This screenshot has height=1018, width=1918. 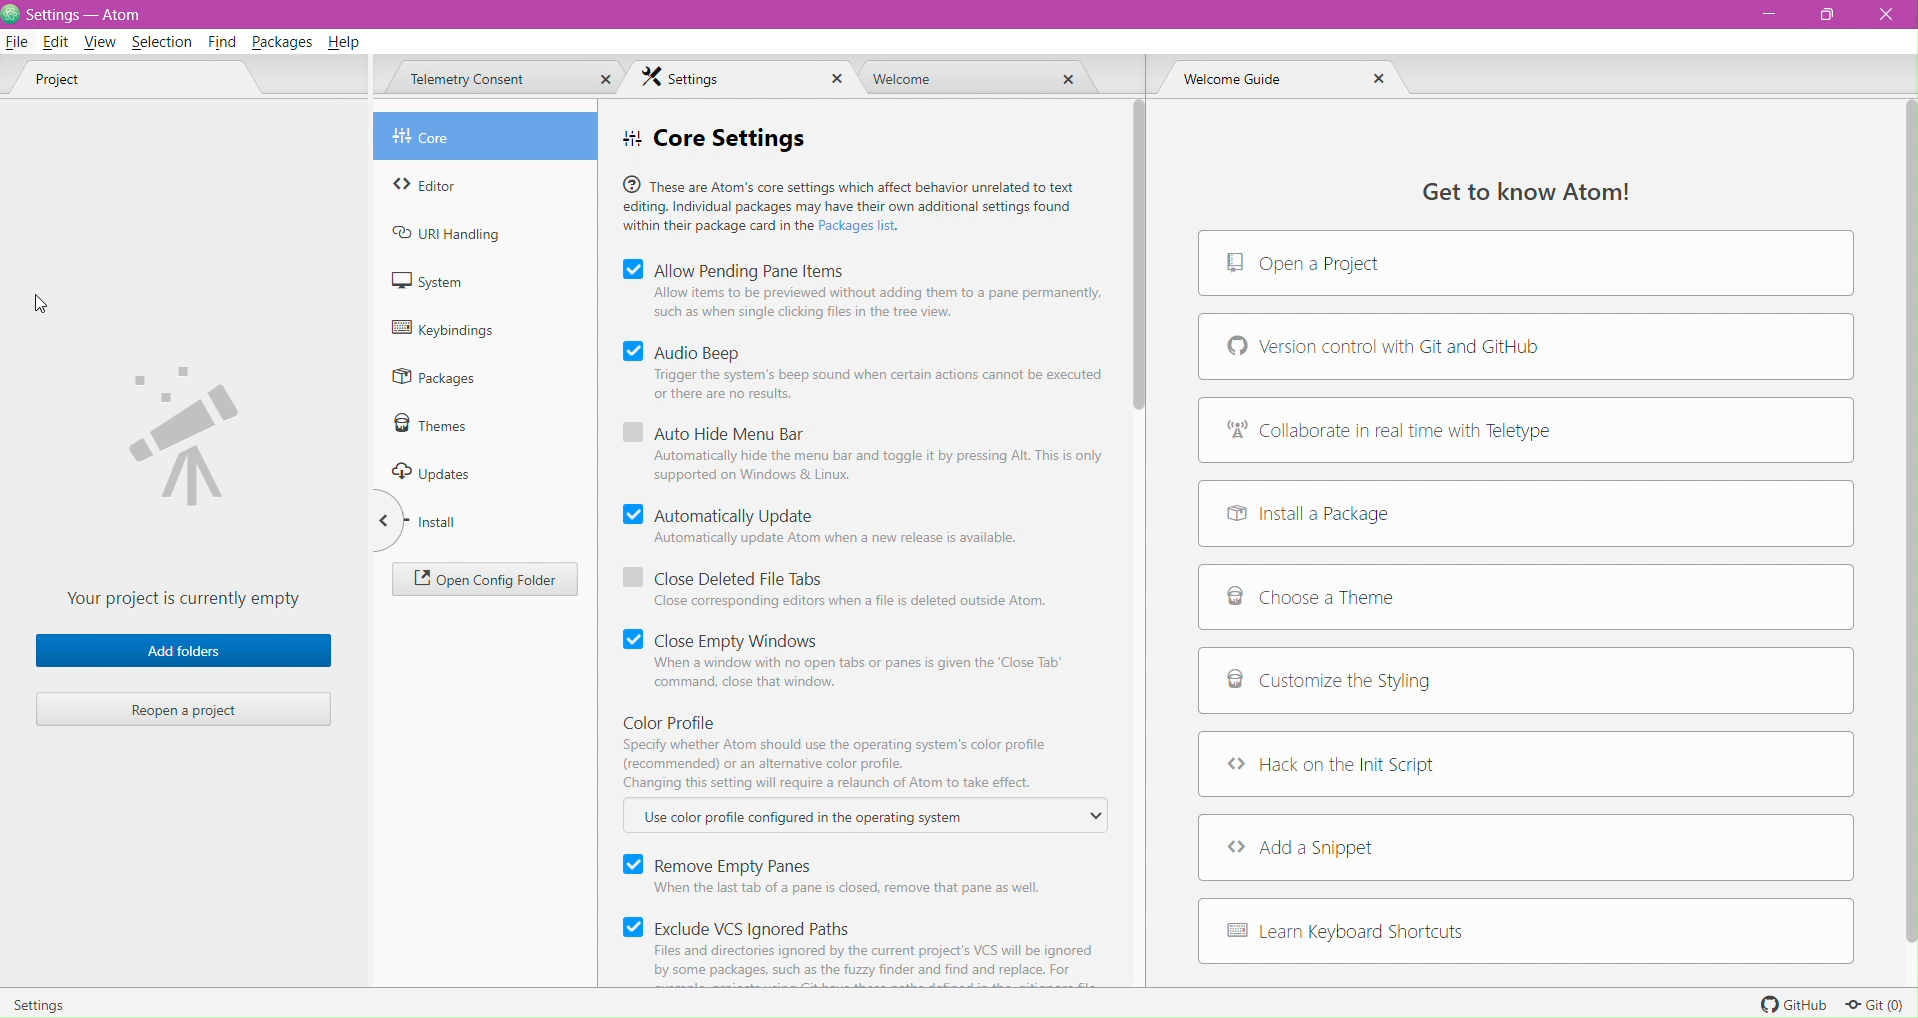 What do you see at coordinates (1526, 264) in the screenshot?
I see `Open a Project` at bounding box center [1526, 264].